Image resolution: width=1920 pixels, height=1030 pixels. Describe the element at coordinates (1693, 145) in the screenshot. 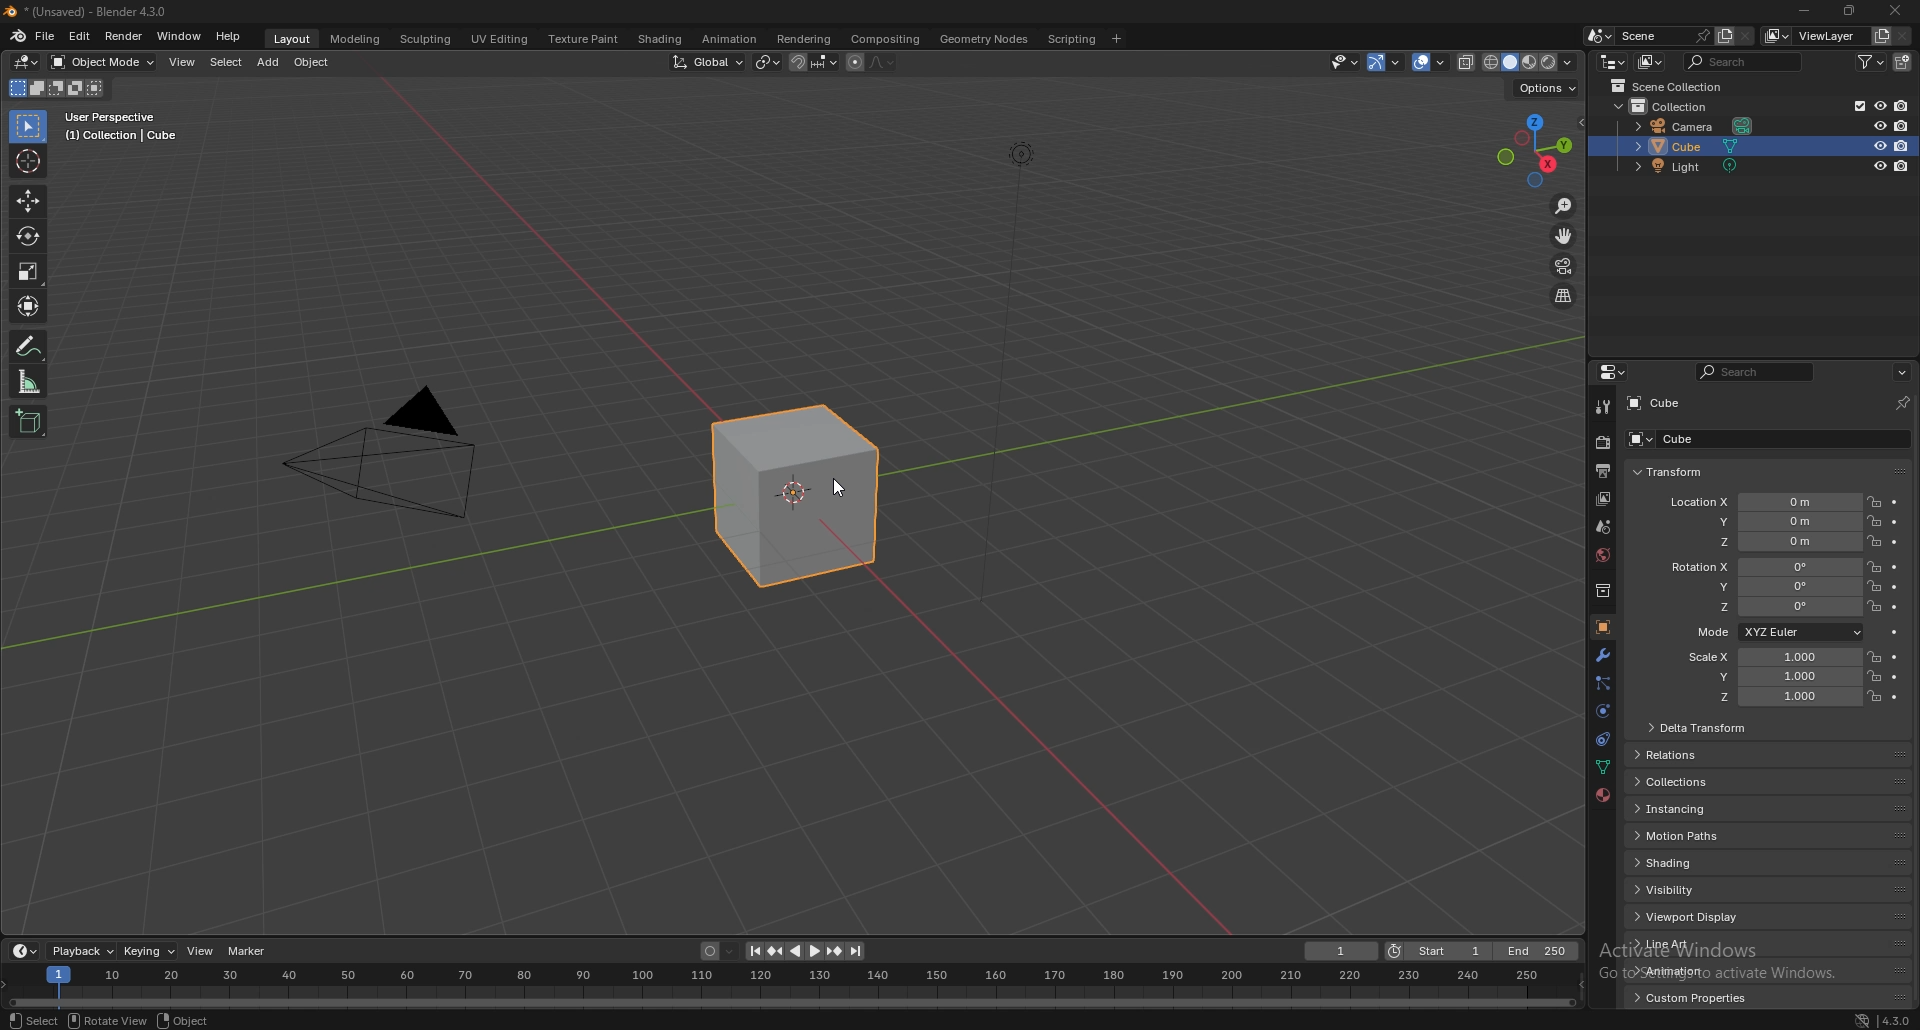

I see `cube` at that location.